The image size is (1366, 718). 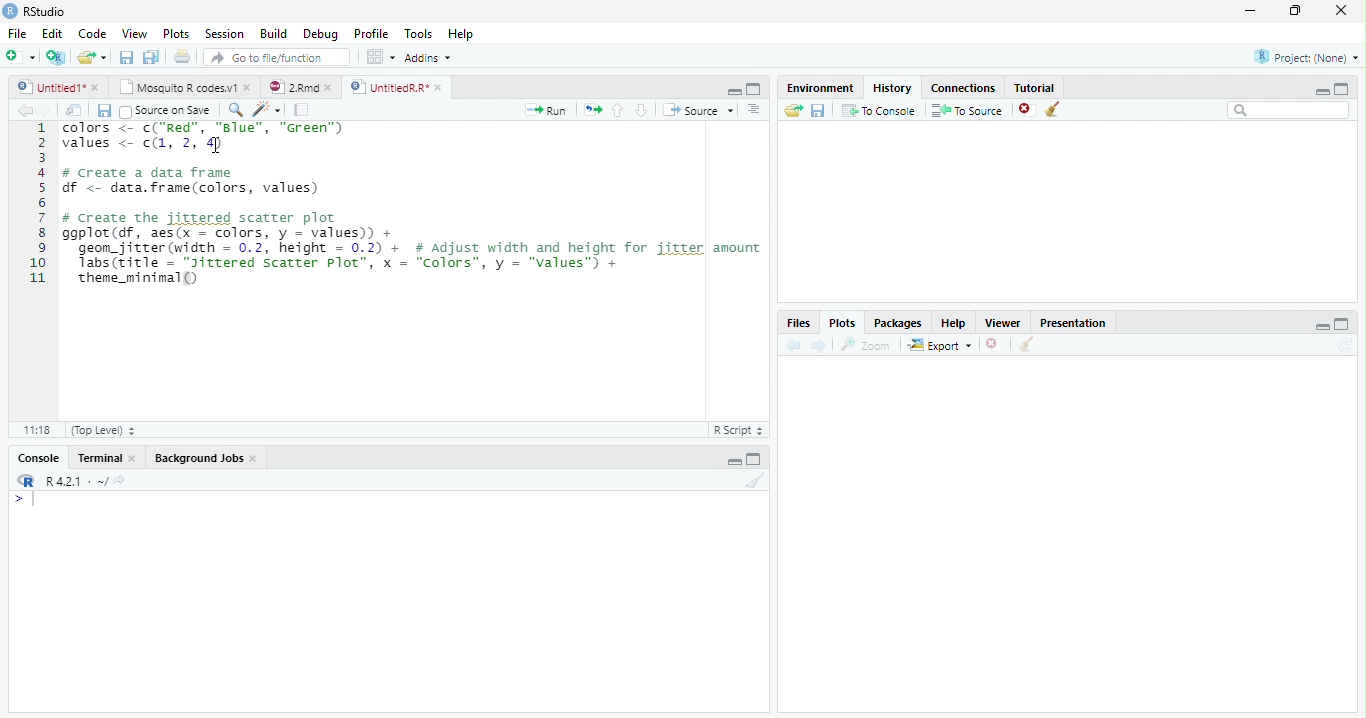 I want to click on Untitled1*, so click(x=50, y=88).